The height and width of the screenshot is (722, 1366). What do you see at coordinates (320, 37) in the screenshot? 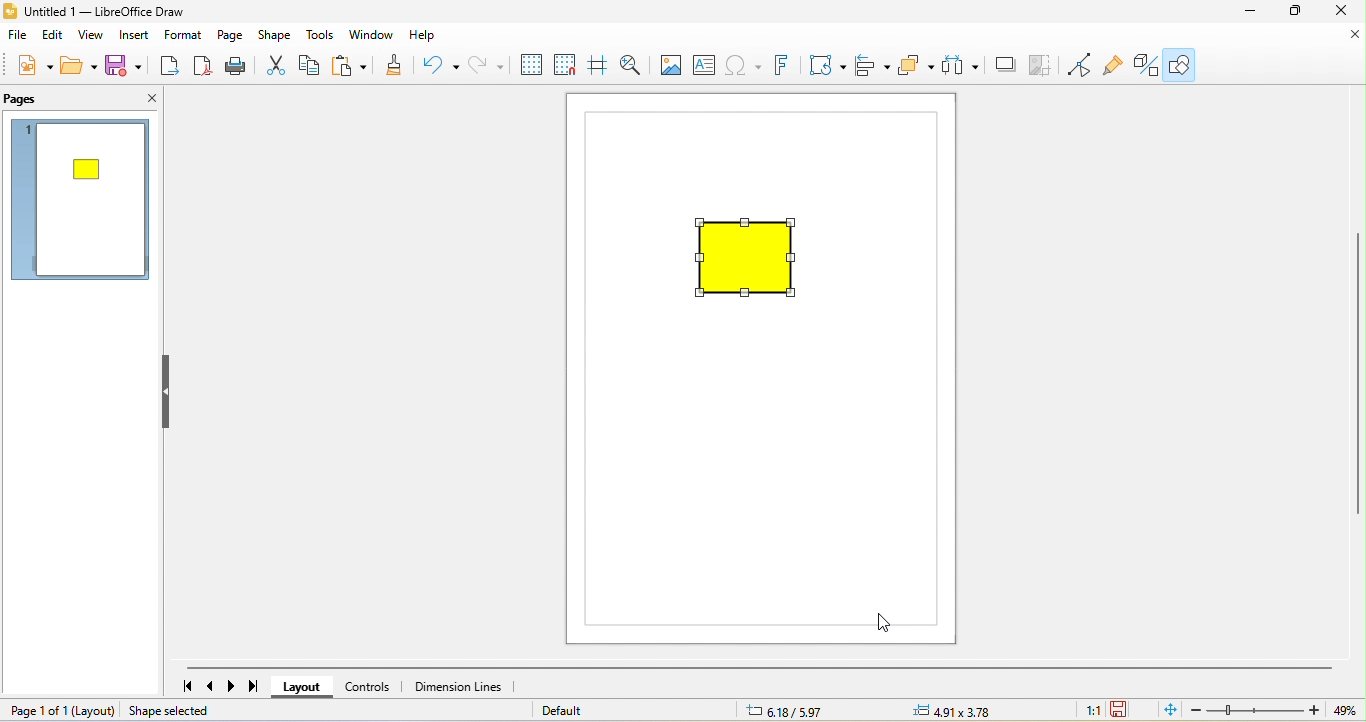
I see `tools` at bounding box center [320, 37].